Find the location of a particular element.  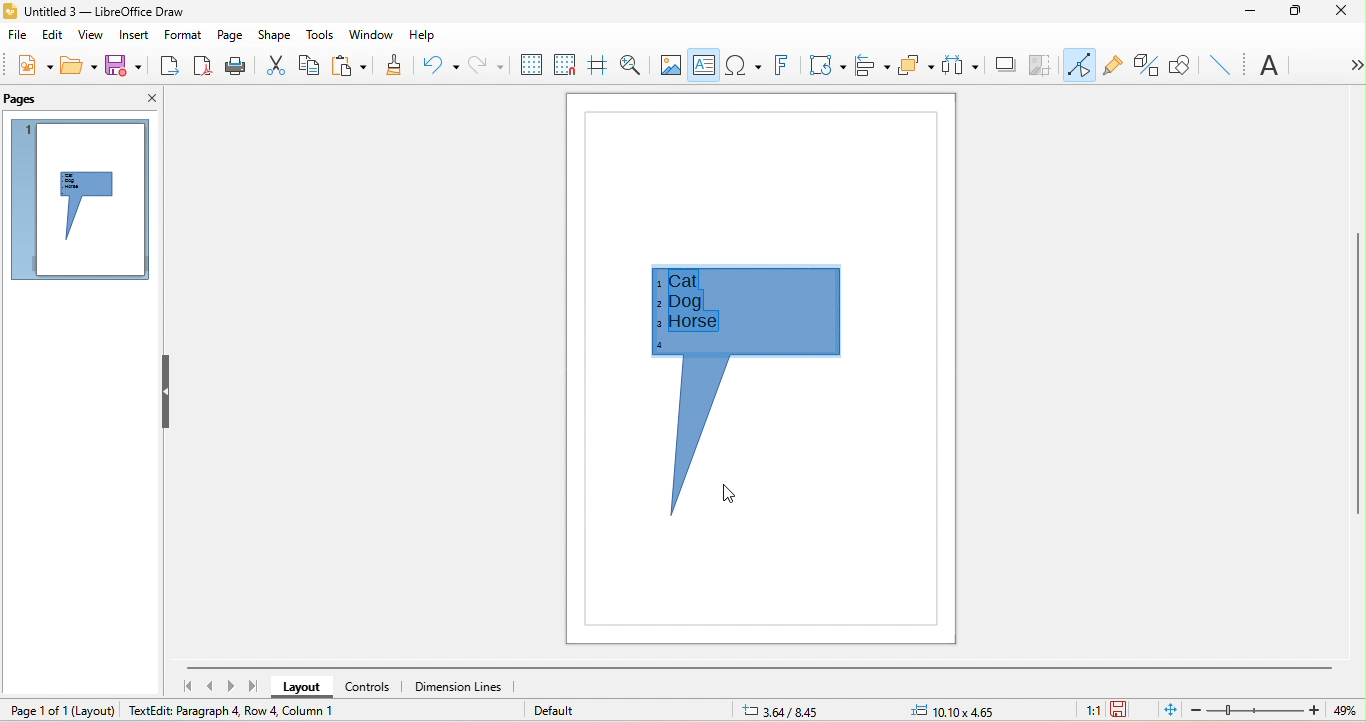

10.10x4.65 is located at coordinates (972, 710).